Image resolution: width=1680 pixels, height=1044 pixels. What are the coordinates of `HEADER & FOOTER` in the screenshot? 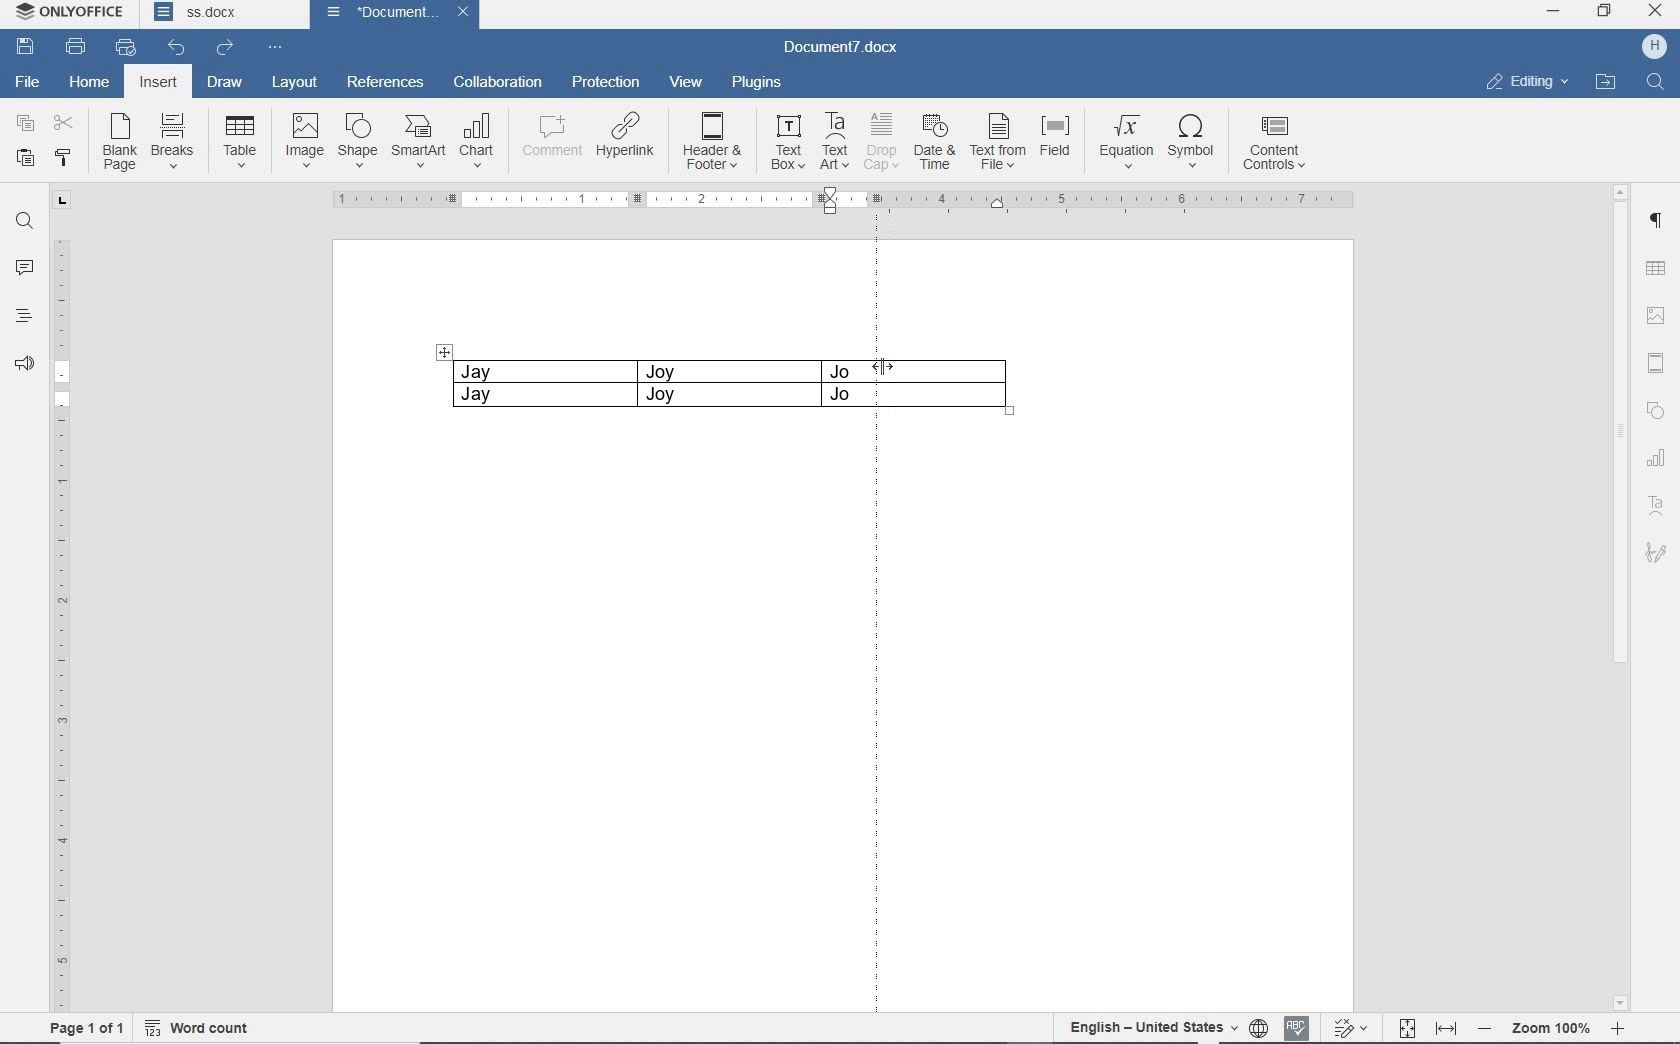 It's located at (1656, 363).